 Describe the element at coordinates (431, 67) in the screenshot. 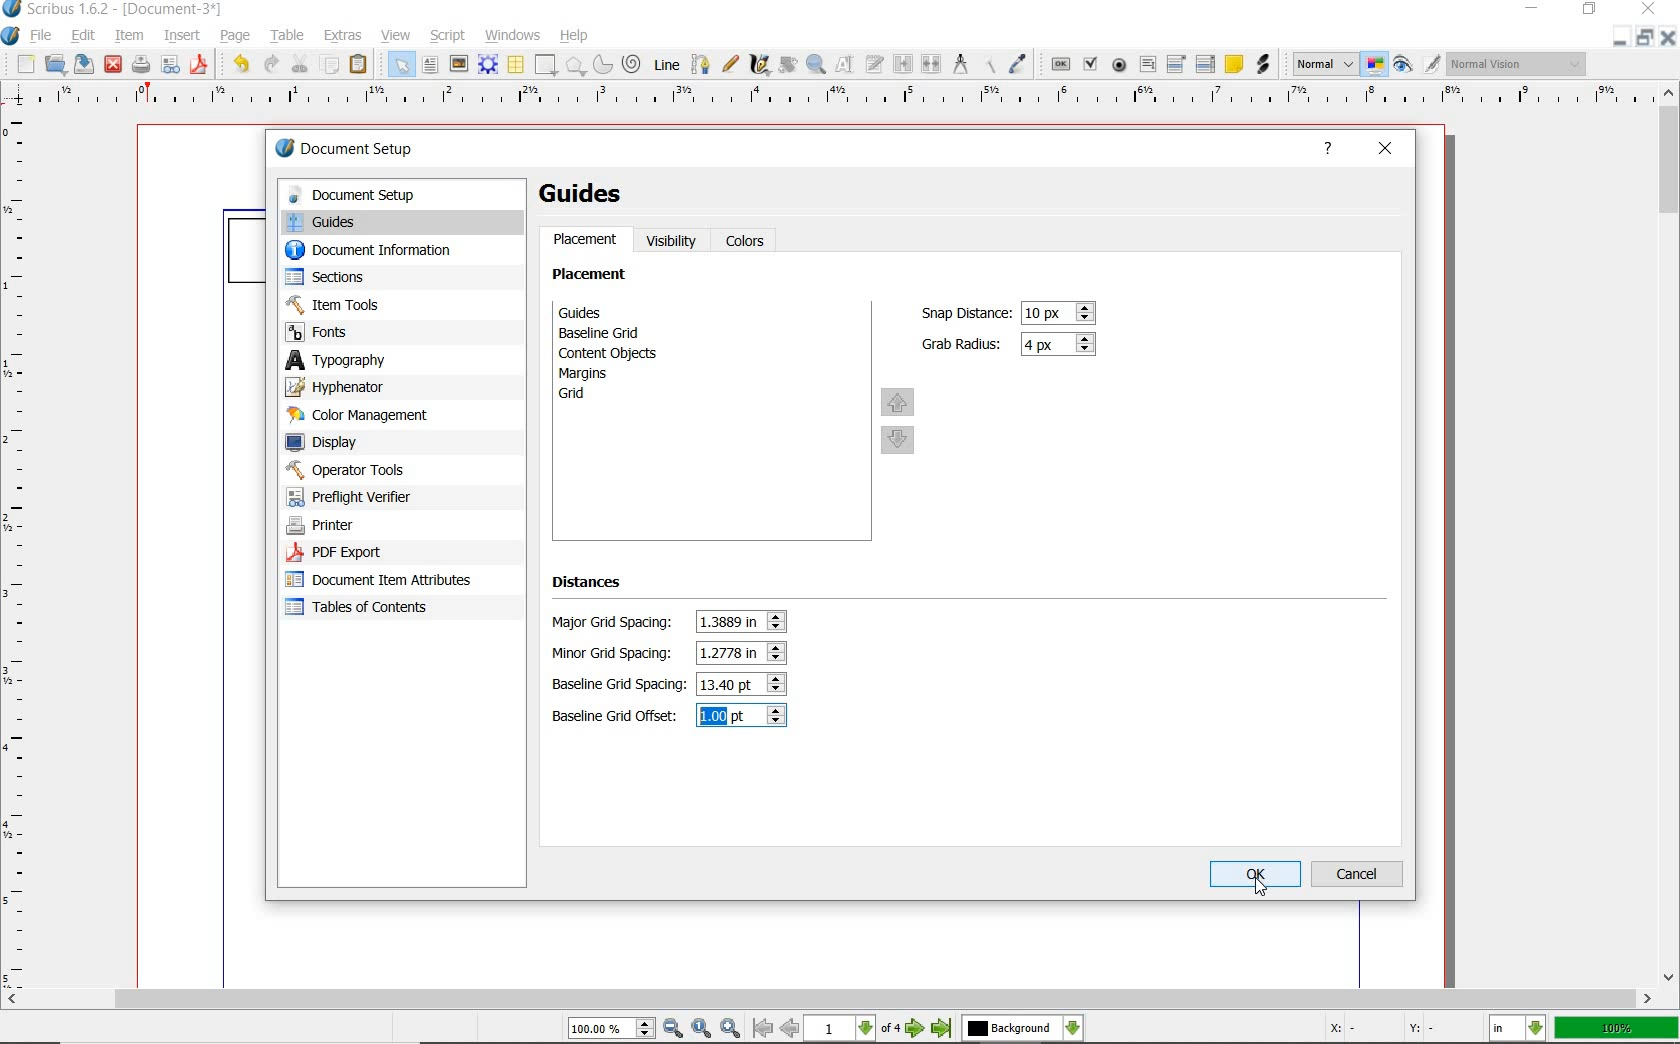

I see `text frame` at that location.